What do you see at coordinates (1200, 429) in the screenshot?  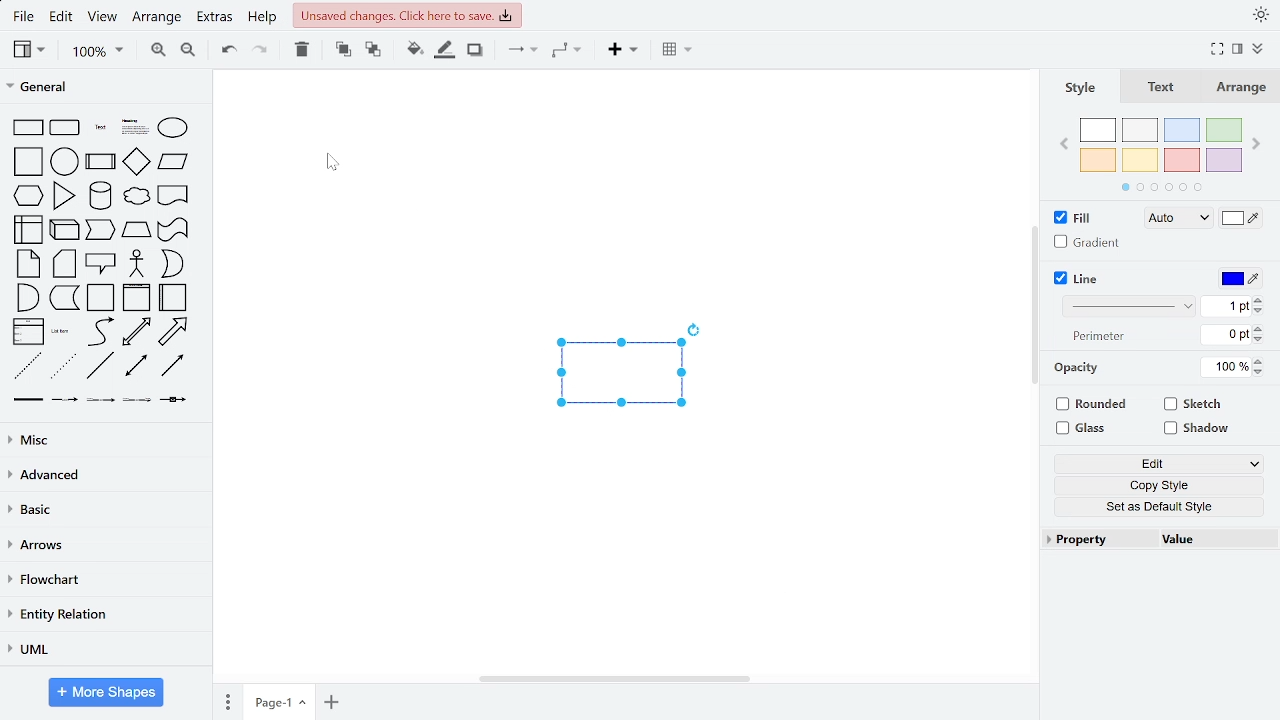 I see `shadow` at bounding box center [1200, 429].